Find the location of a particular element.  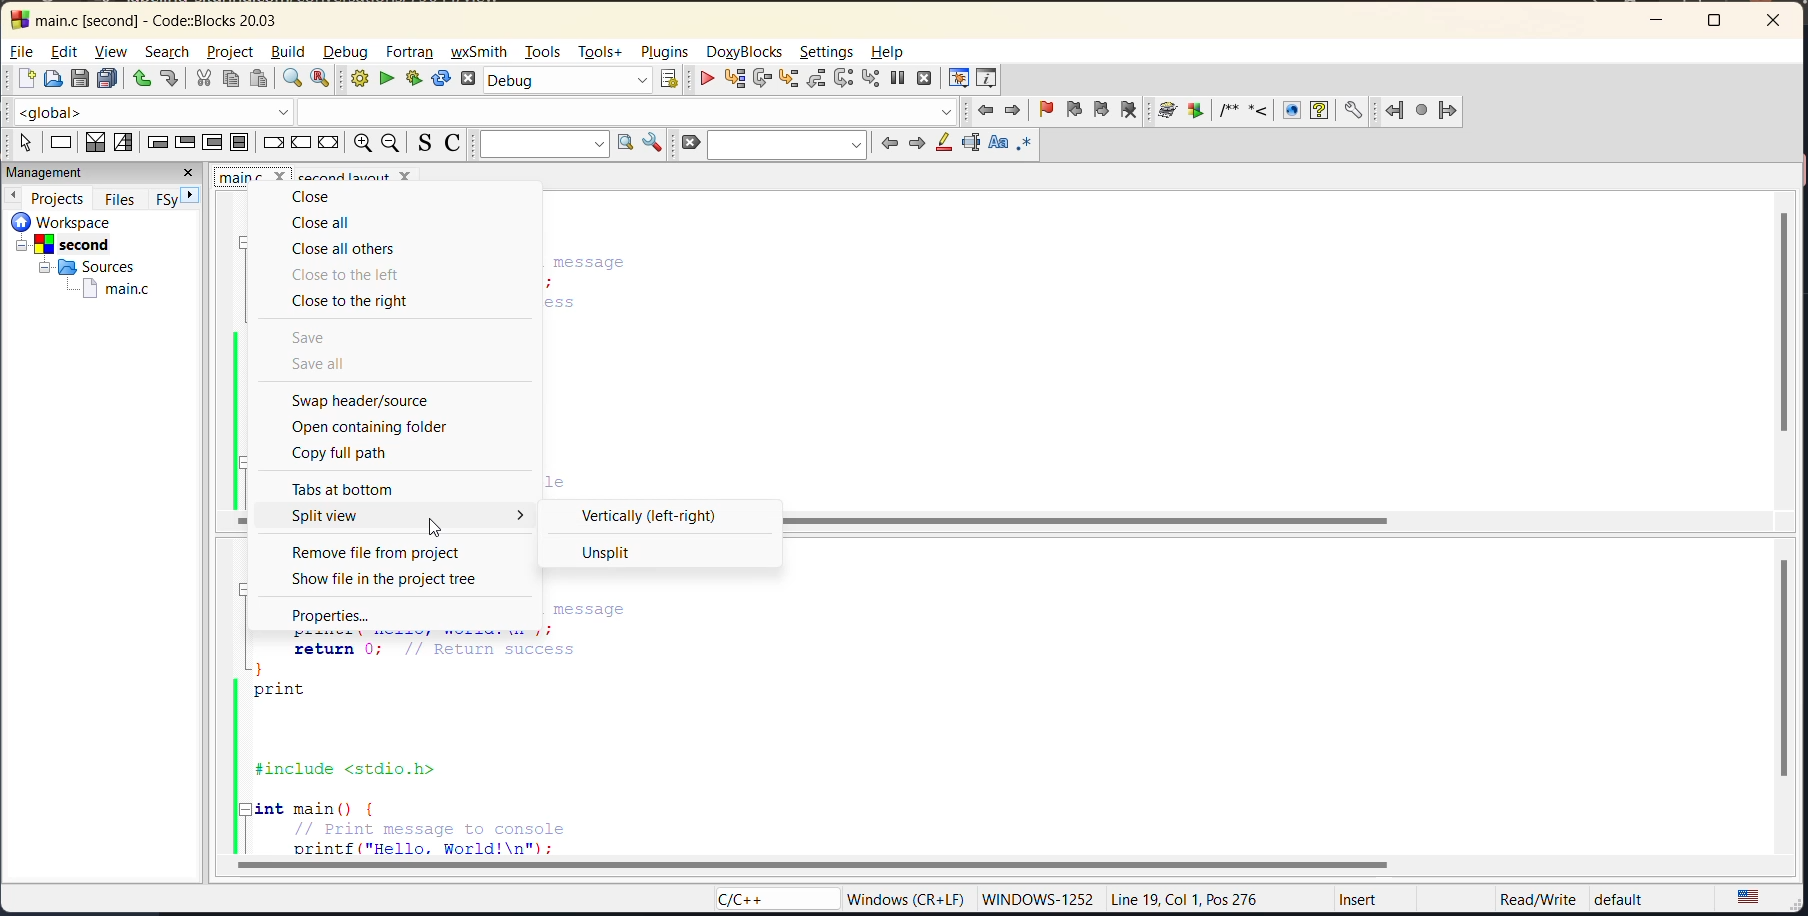

scrollbar is located at coordinates (1090, 523).